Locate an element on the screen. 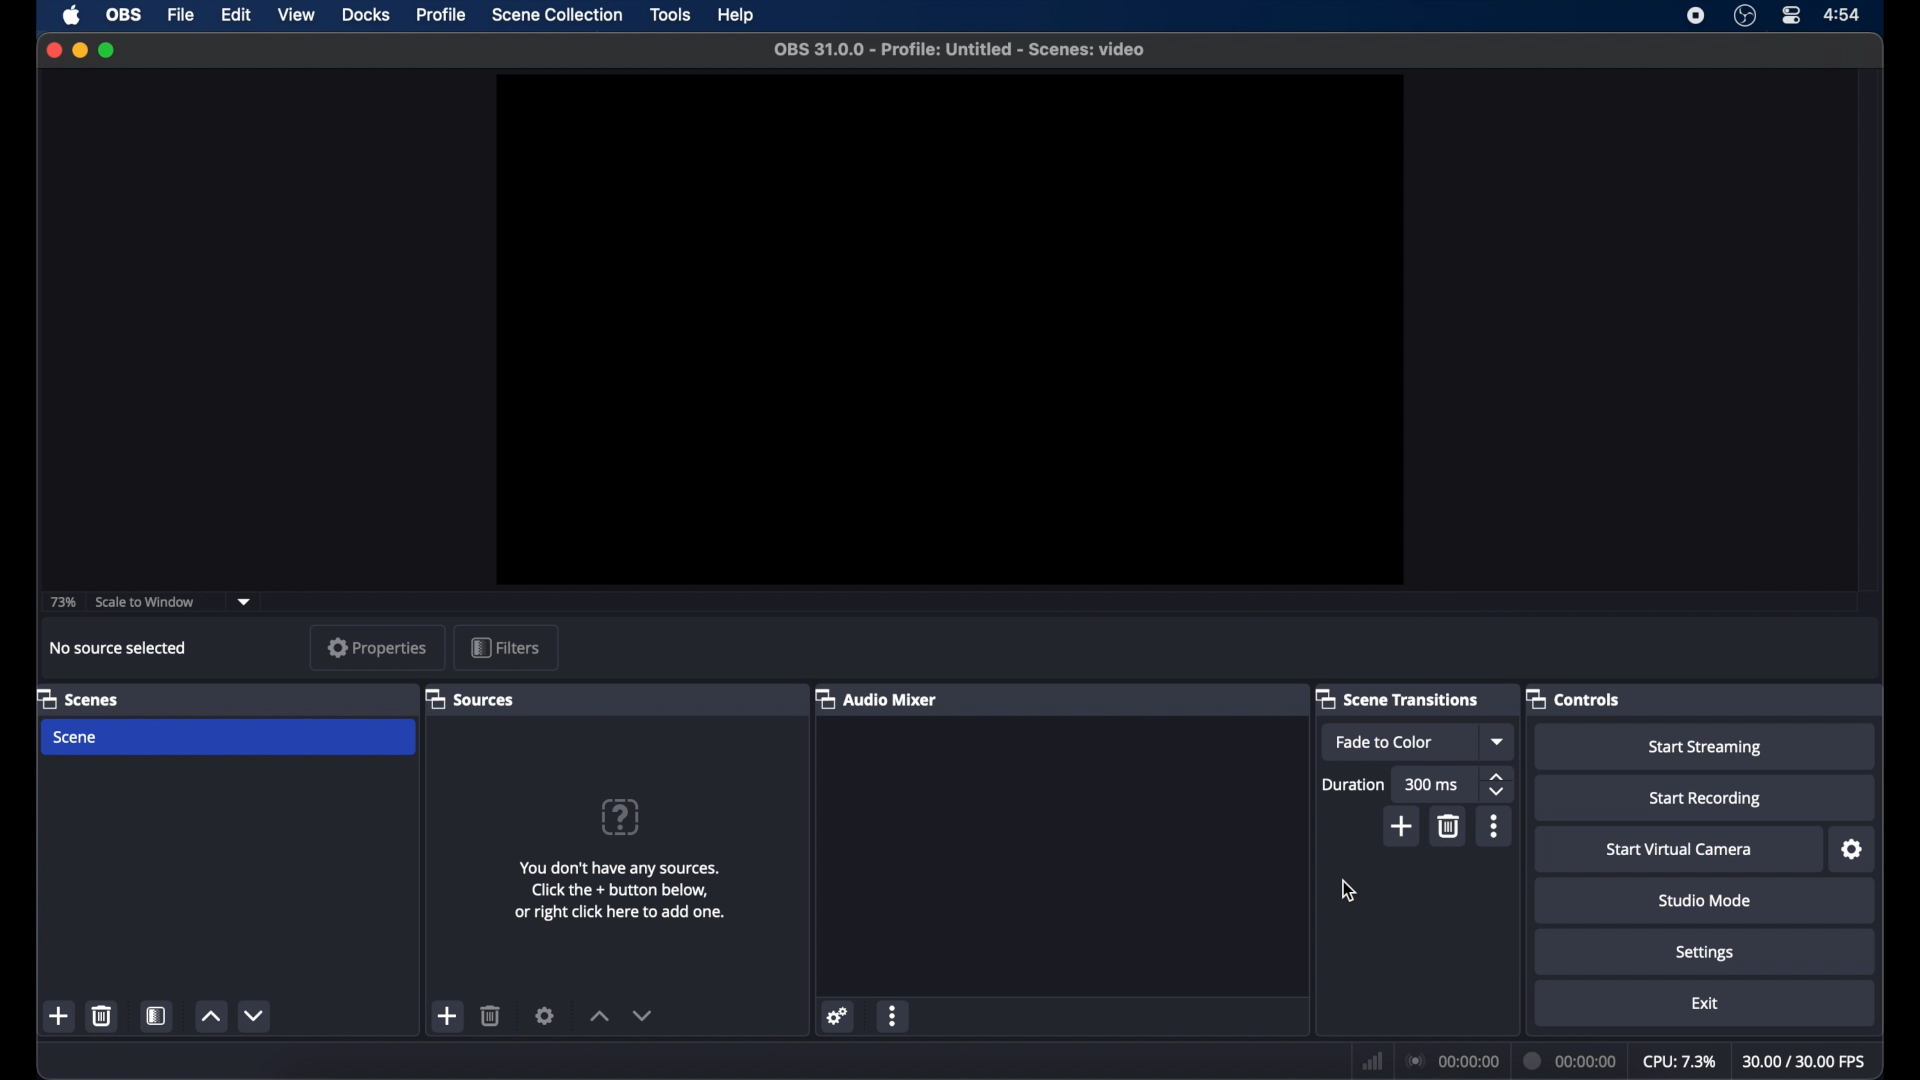  tools is located at coordinates (672, 15).